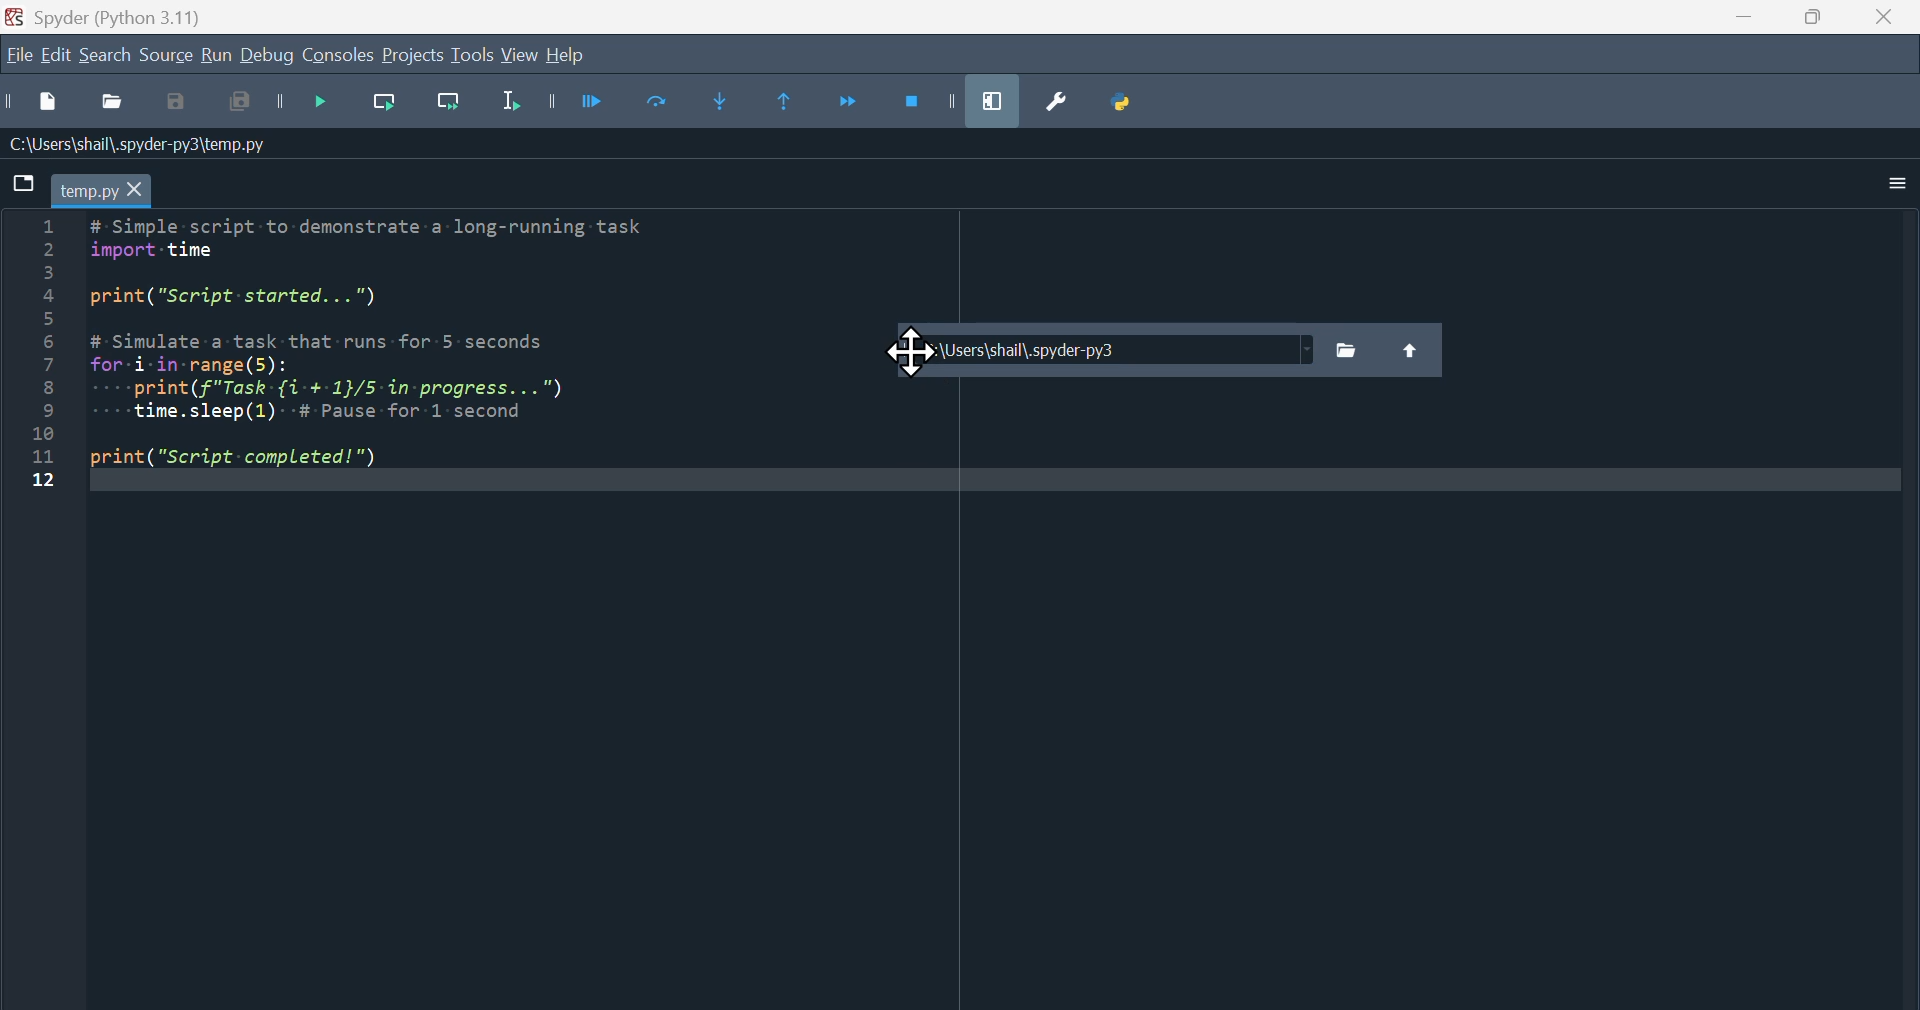 This screenshot has width=1920, height=1010. I want to click on Run current cell, so click(670, 105).